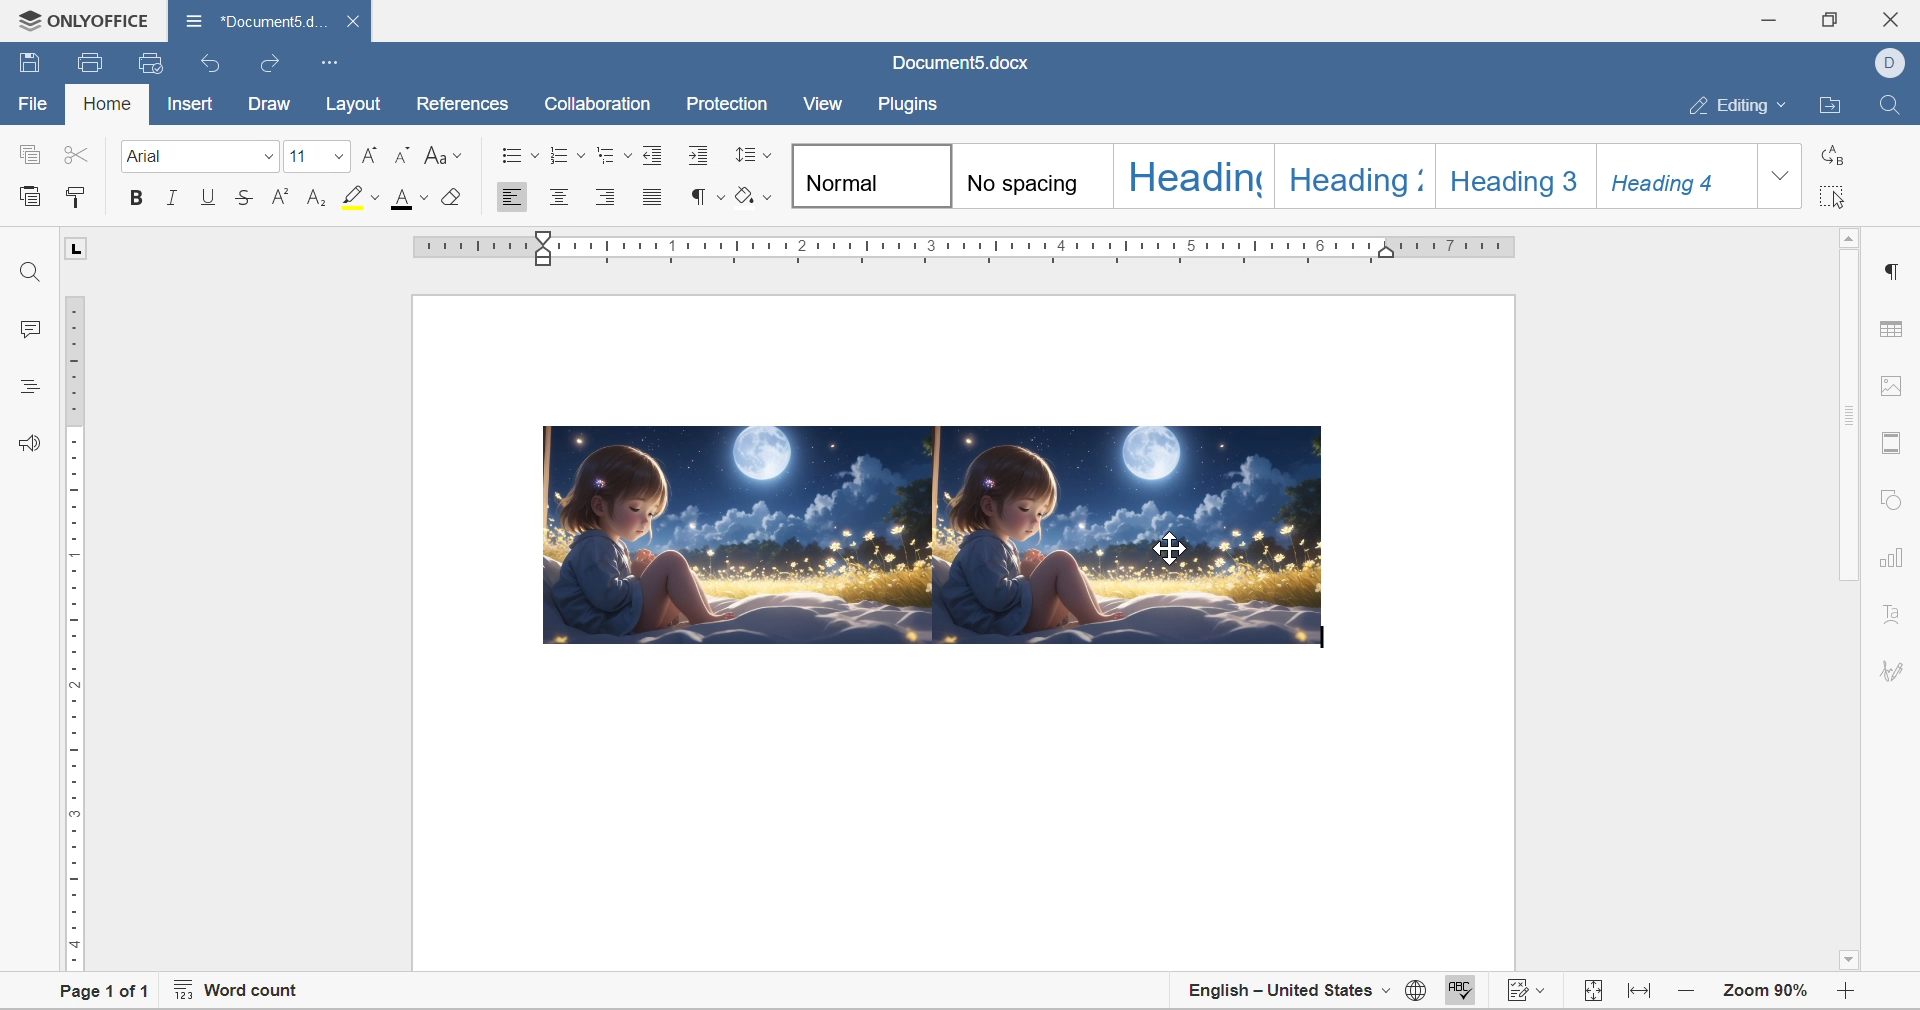 The width and height of the screenshot is (1920, 1010). Describe the element at coordinates (28, 154) in the screenshot. I see `copy` at that location.